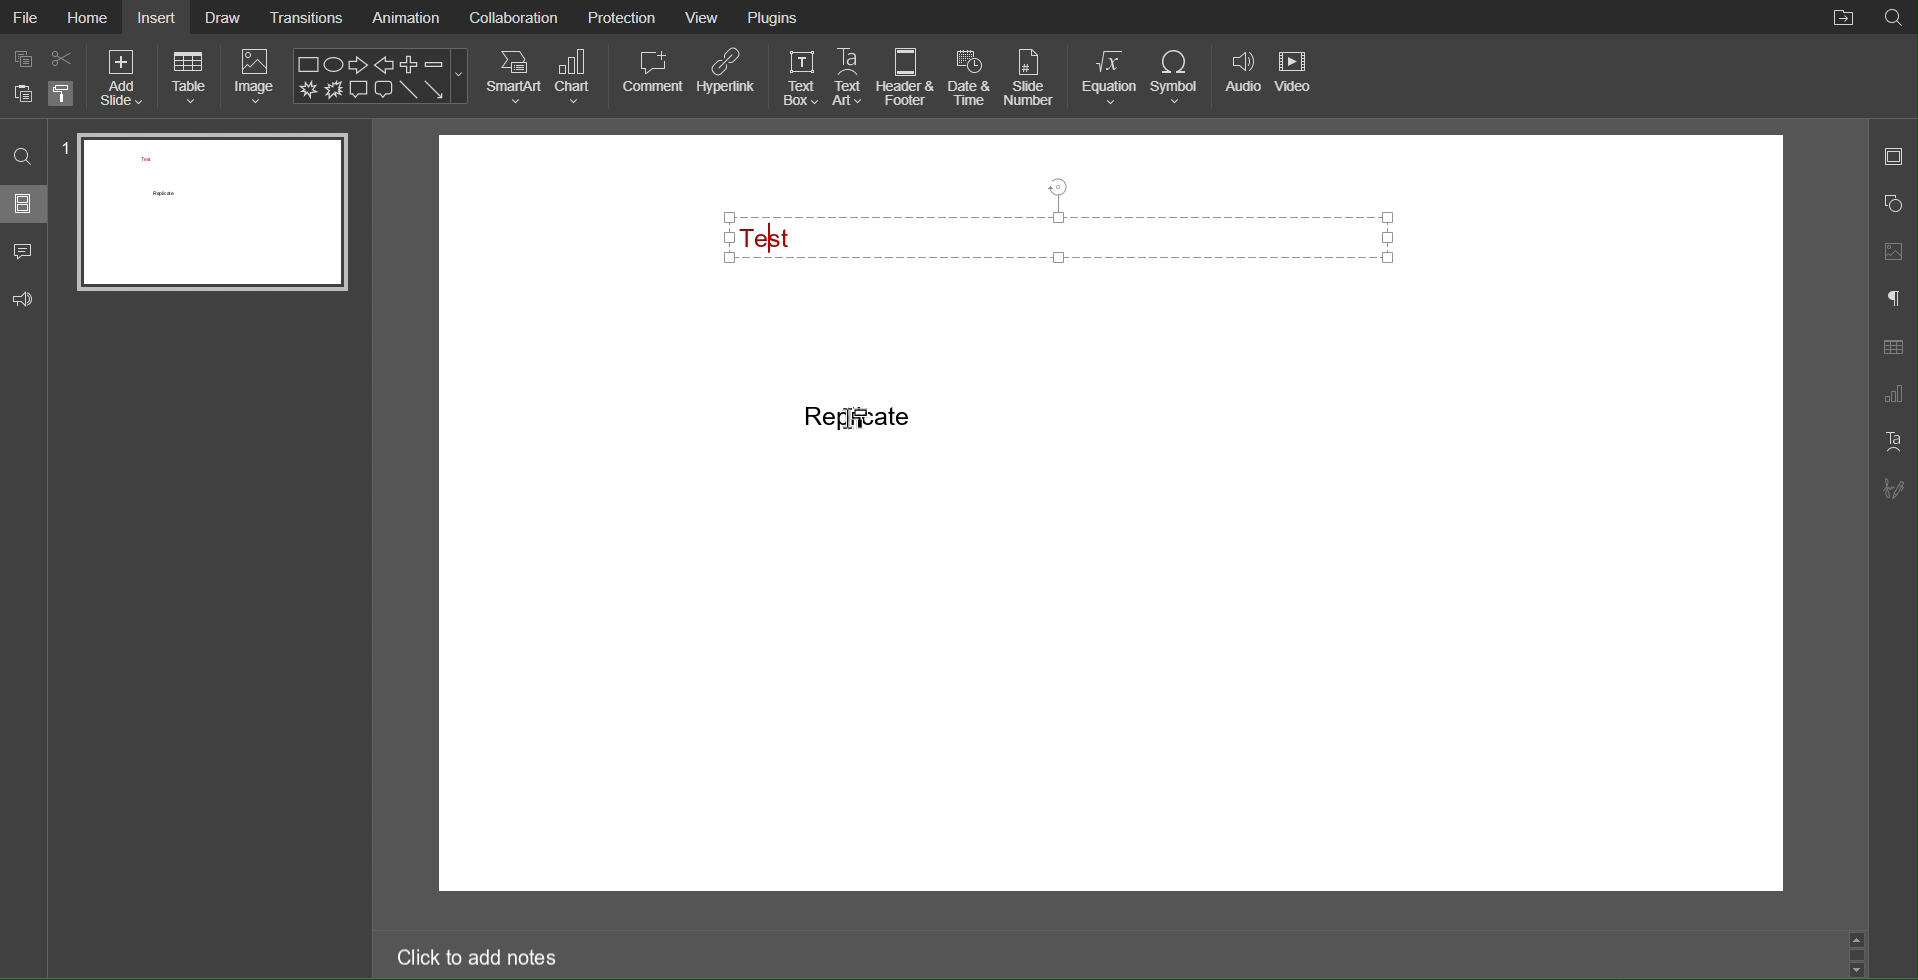  I want to click on Slide Settings, so click(1894, 155).